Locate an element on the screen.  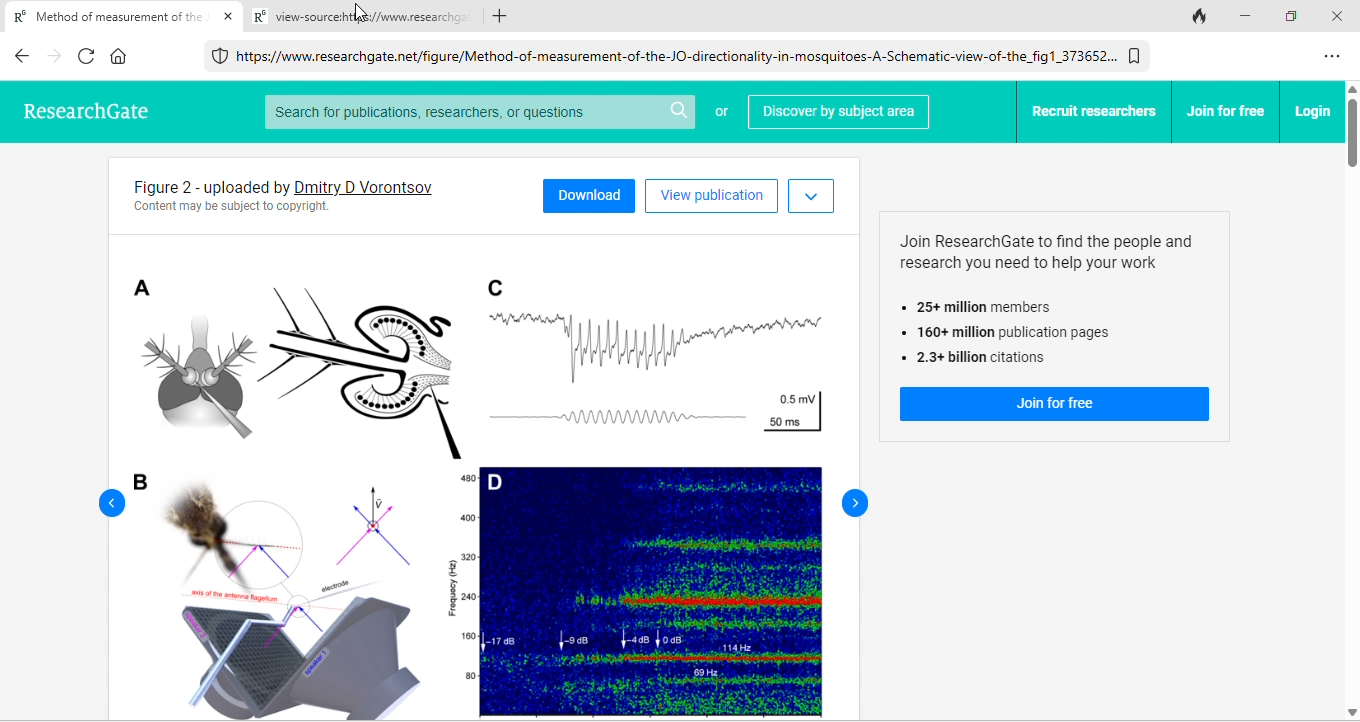
duckduckgo protection is located at coordinates (217, 56).